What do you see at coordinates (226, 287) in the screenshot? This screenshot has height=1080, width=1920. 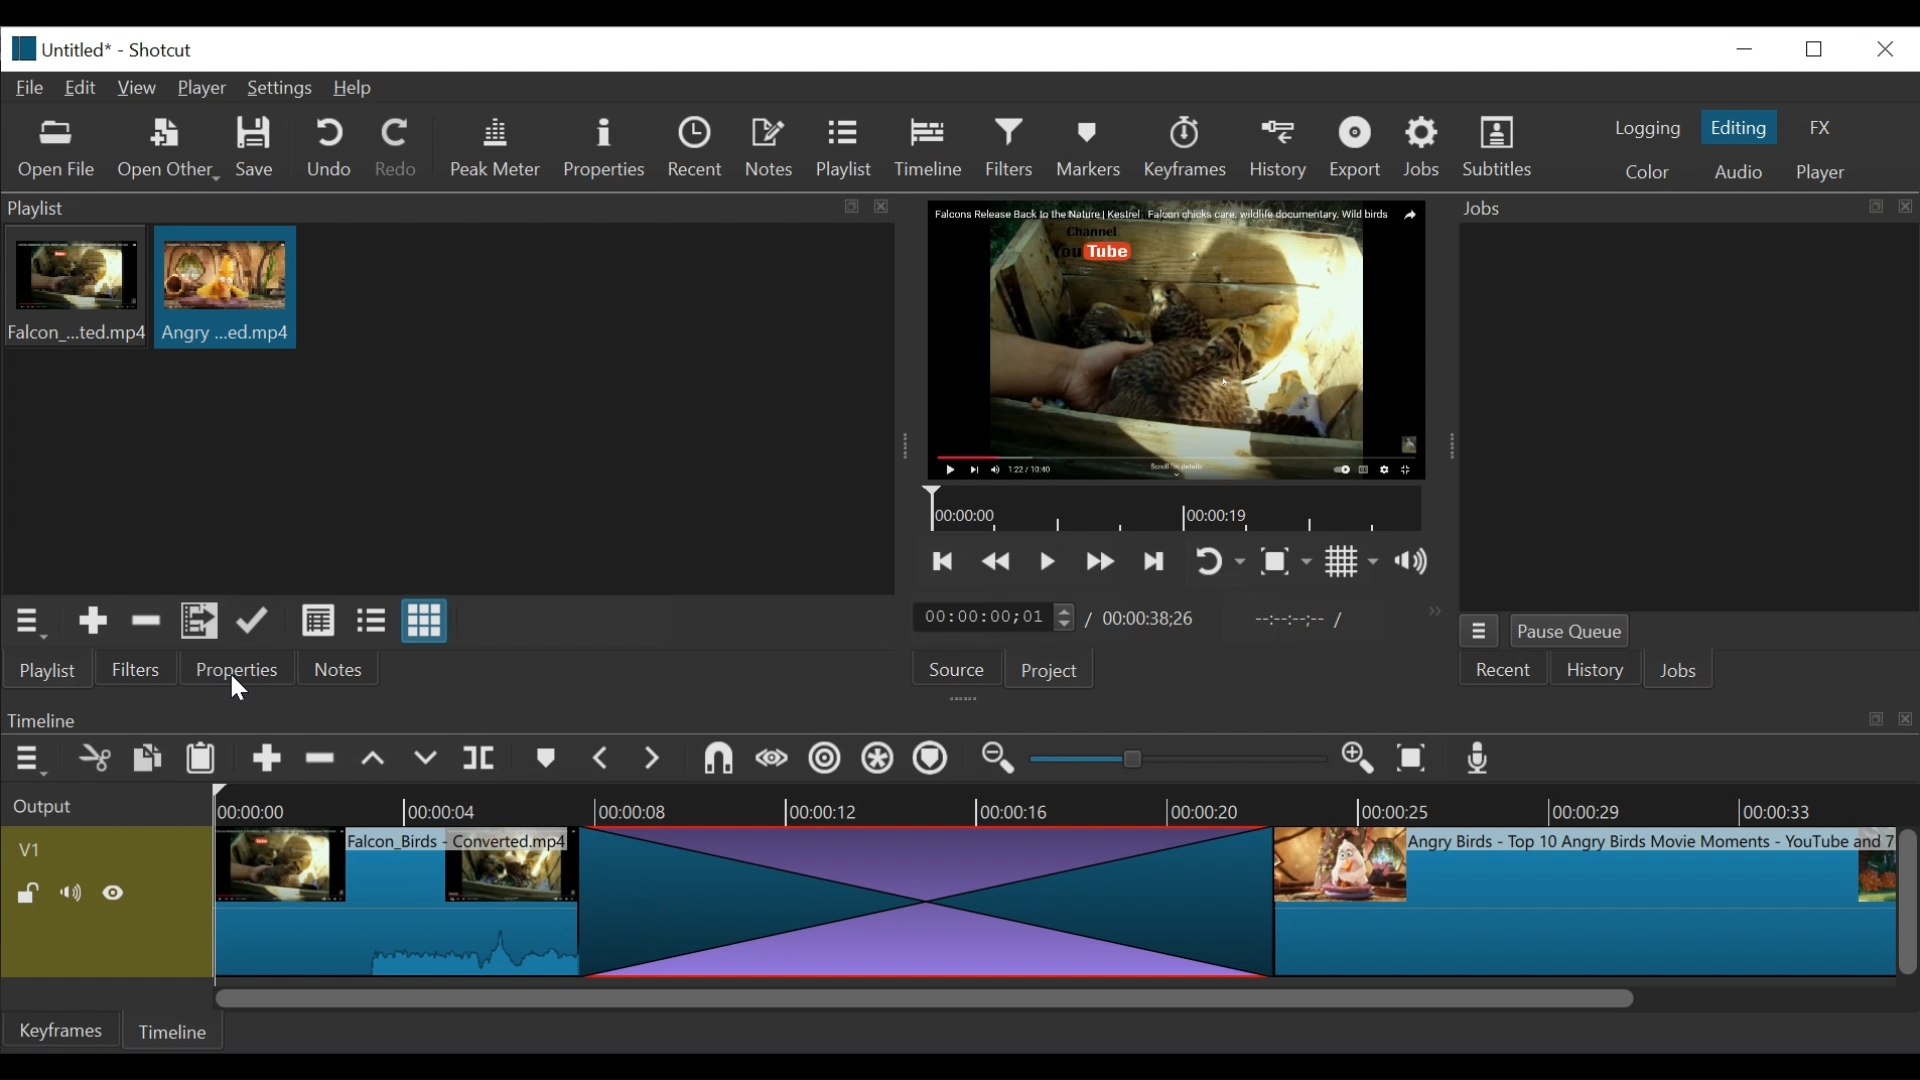 I see `clip` at bounding box center [226, 287].